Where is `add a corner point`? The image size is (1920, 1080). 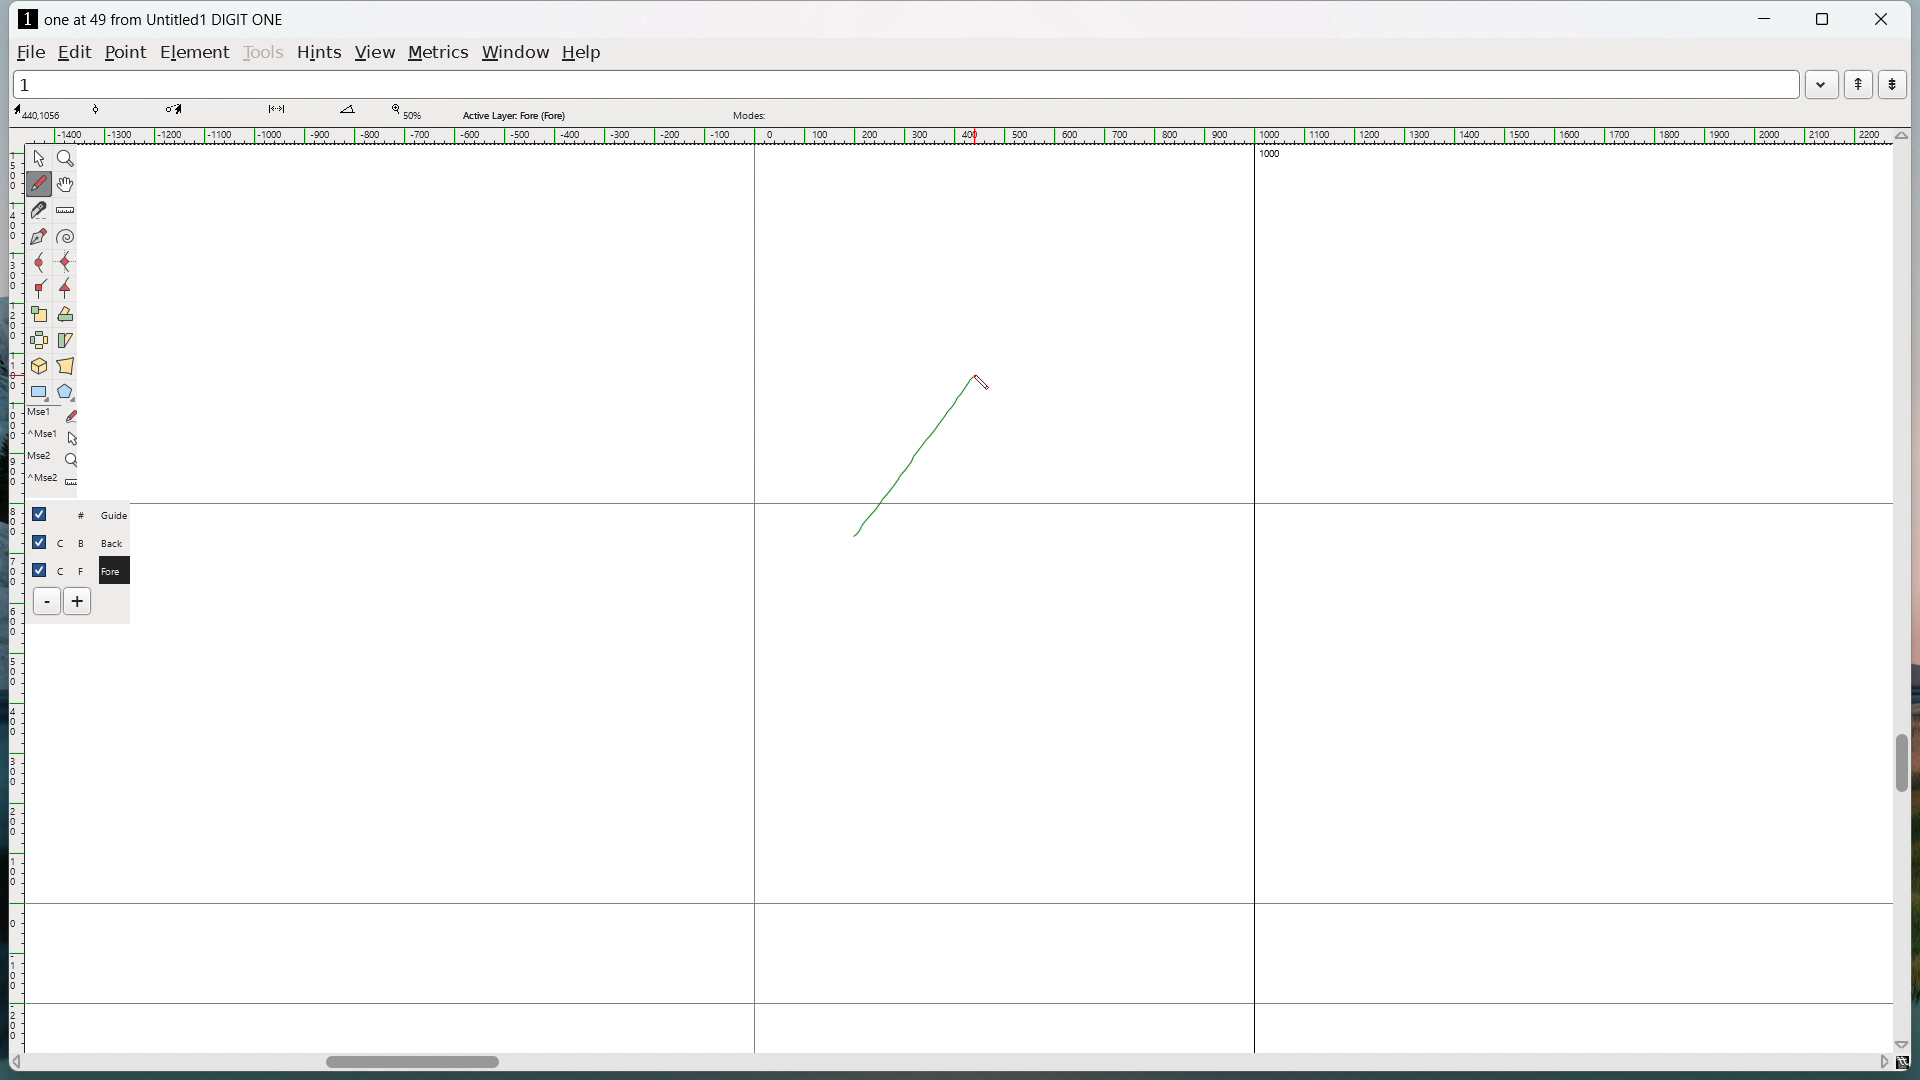
add a corner point is located at coordinates (40, 288).